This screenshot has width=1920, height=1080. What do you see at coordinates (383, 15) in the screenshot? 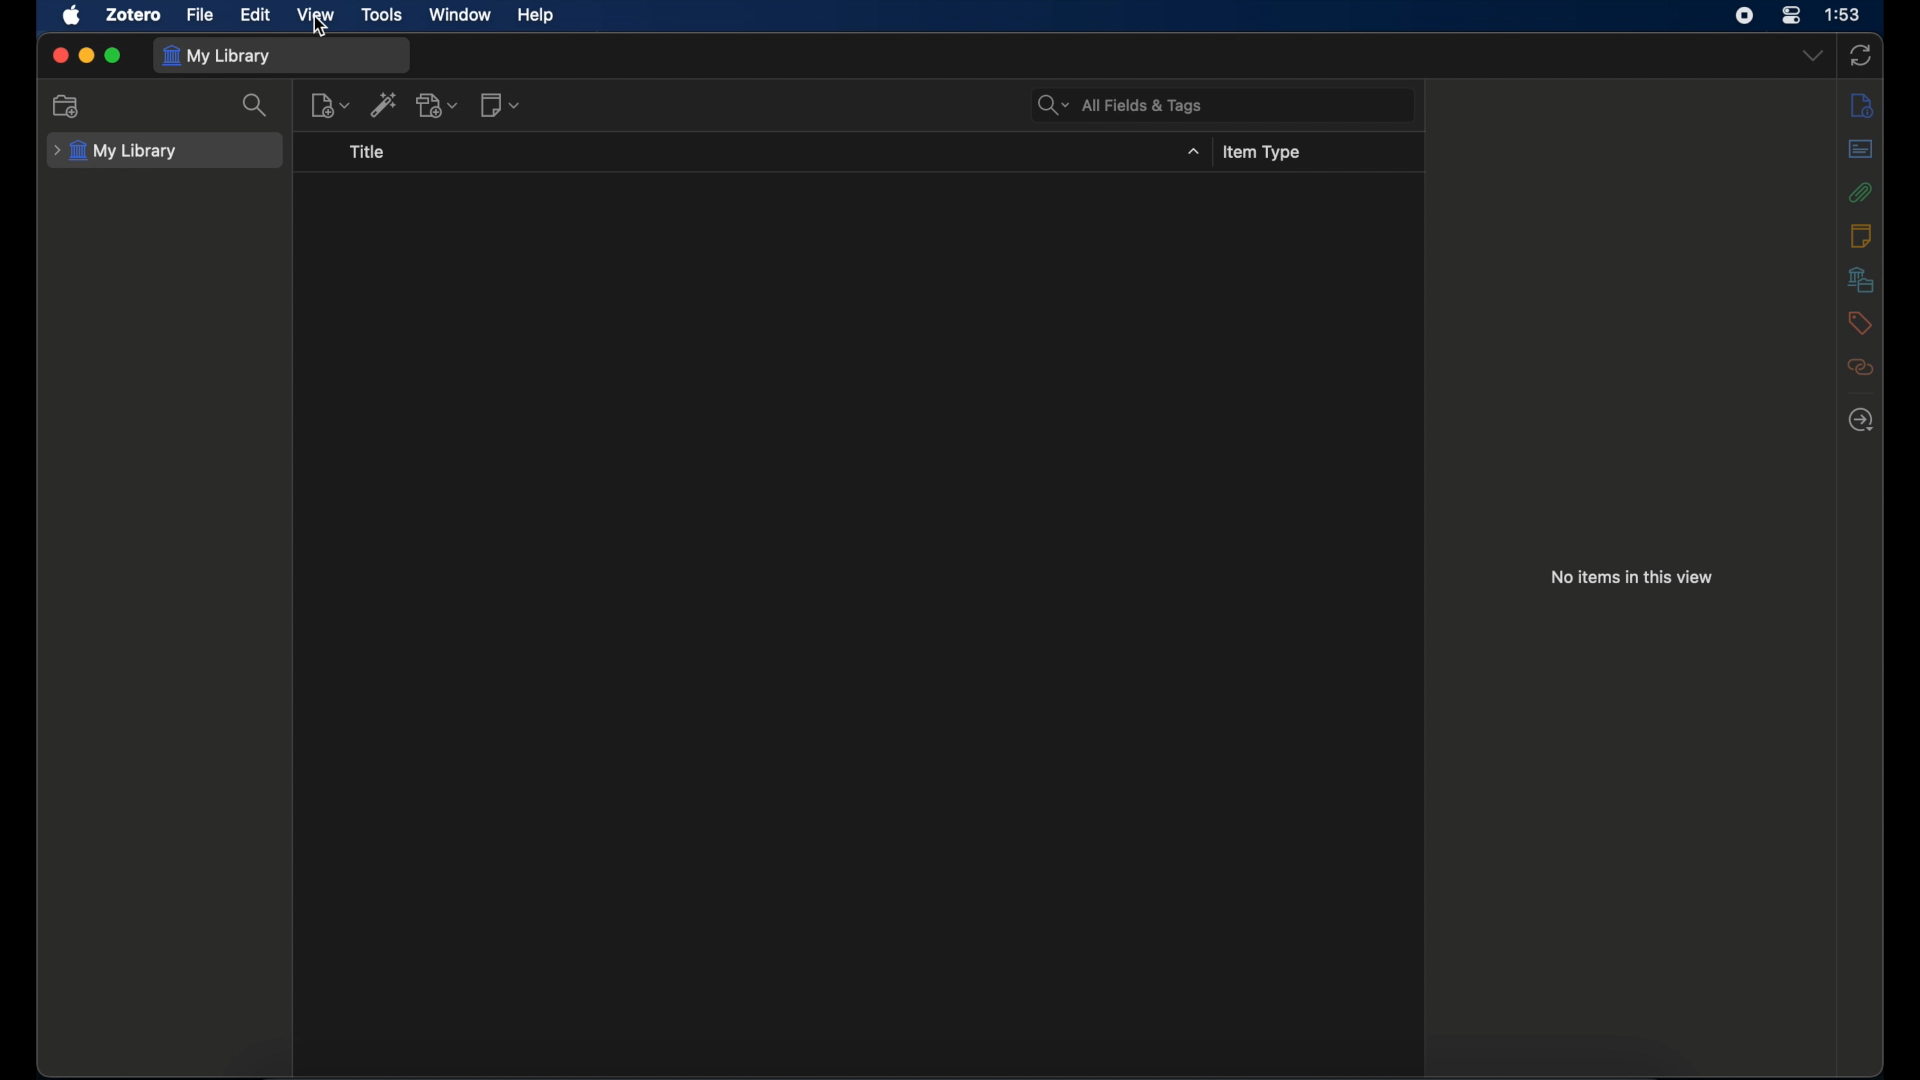
I see `tools` at bounding box center [383, 15].